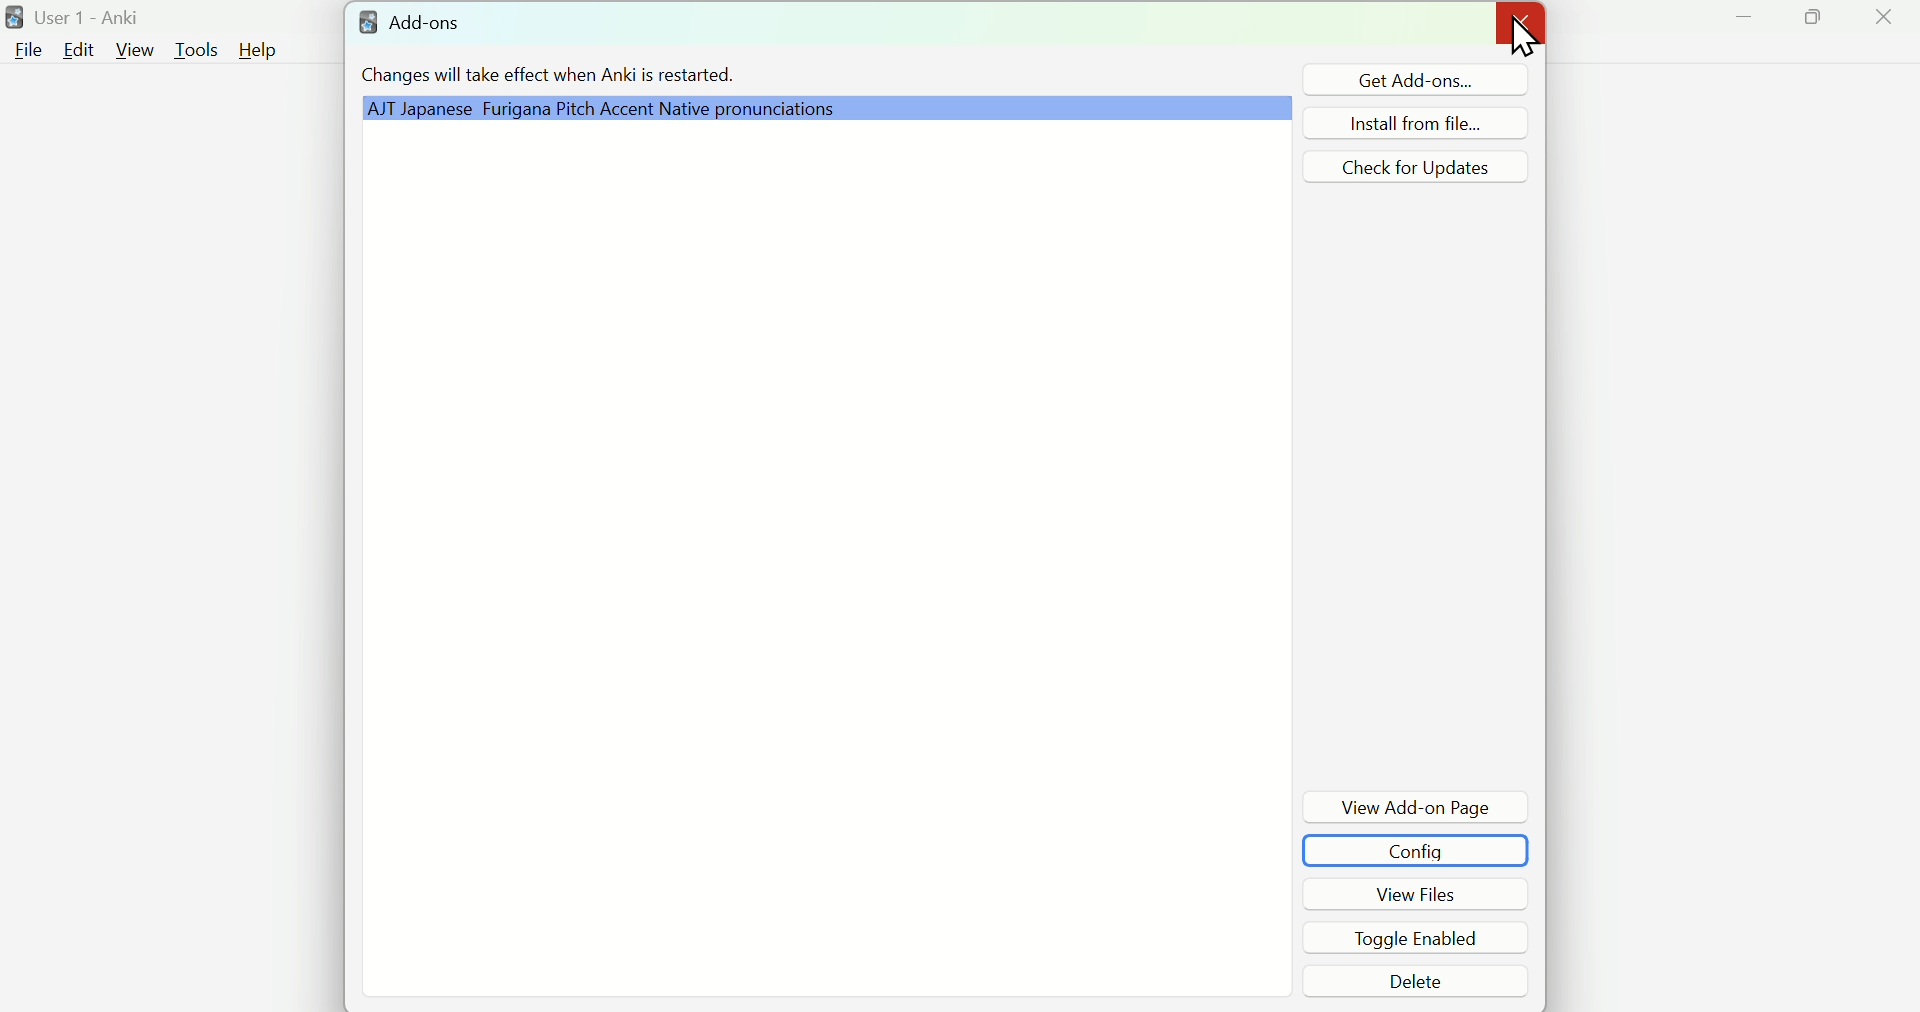 This screenshot has width=1920, height=1012. I want to click on Close, so click(1523, 20).